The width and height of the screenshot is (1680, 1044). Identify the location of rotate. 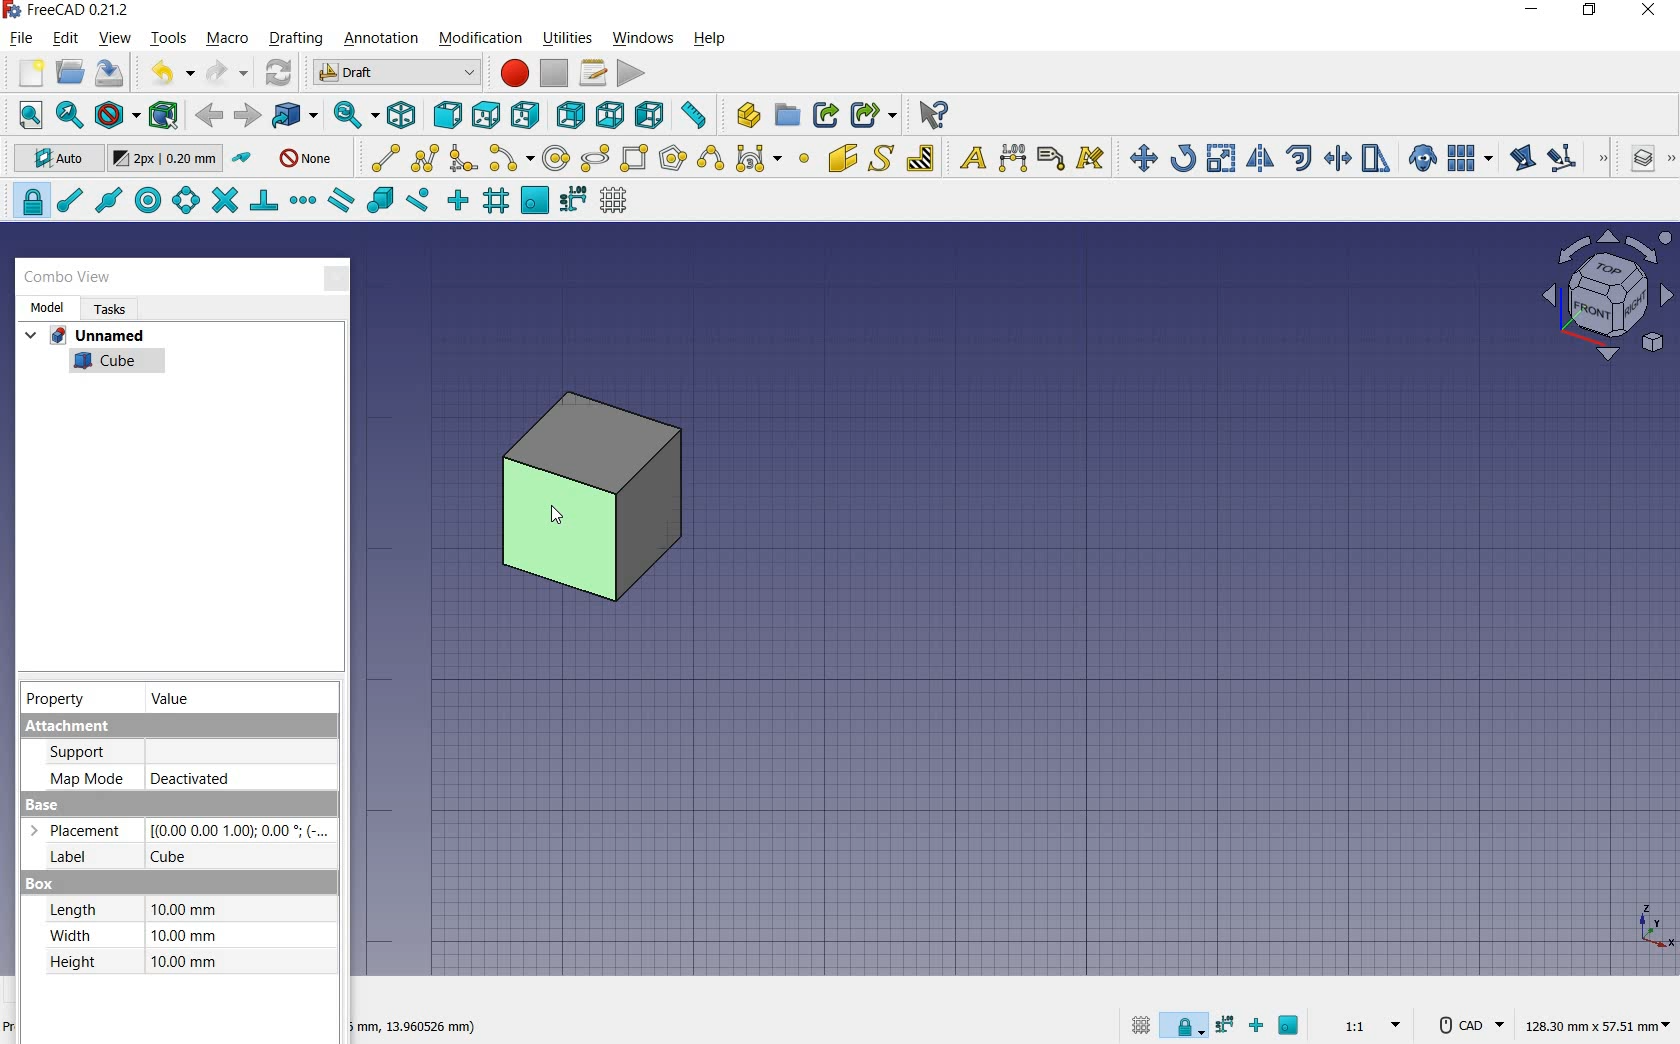
(1185, 157).